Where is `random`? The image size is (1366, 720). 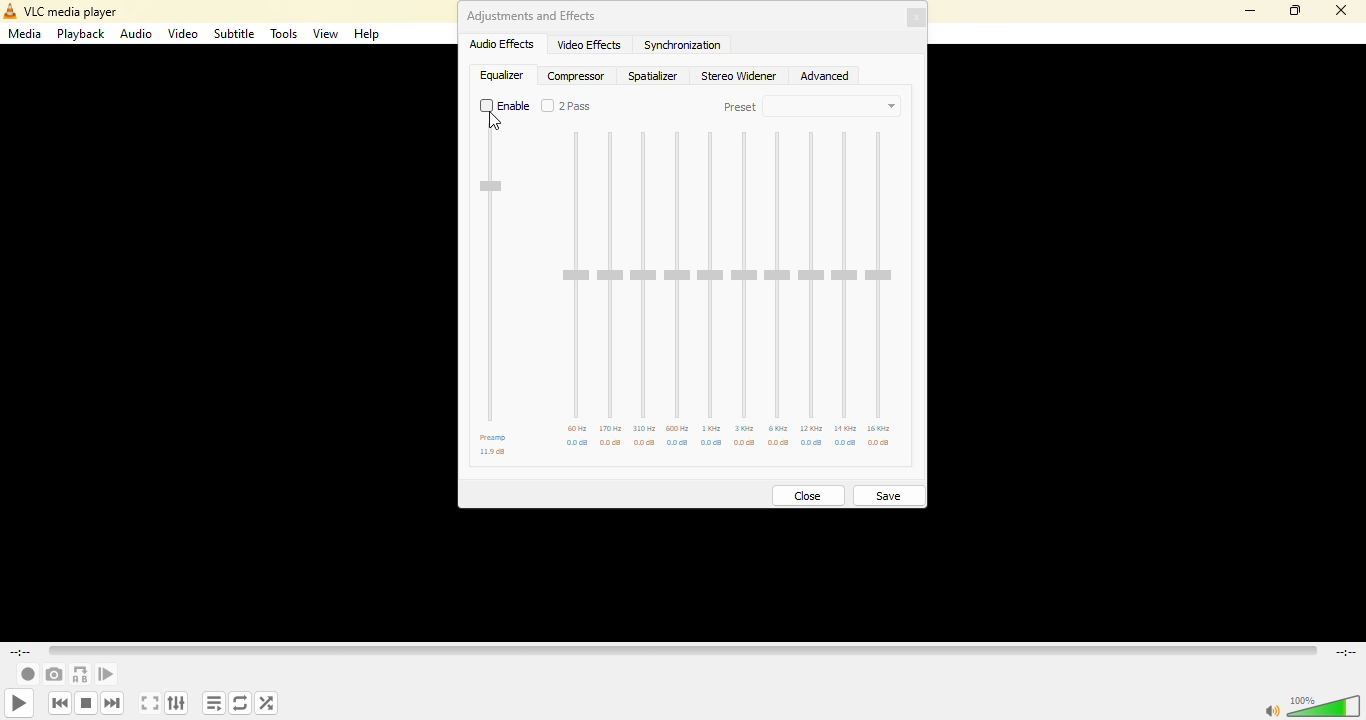 random is located at coordinates (267, 700).